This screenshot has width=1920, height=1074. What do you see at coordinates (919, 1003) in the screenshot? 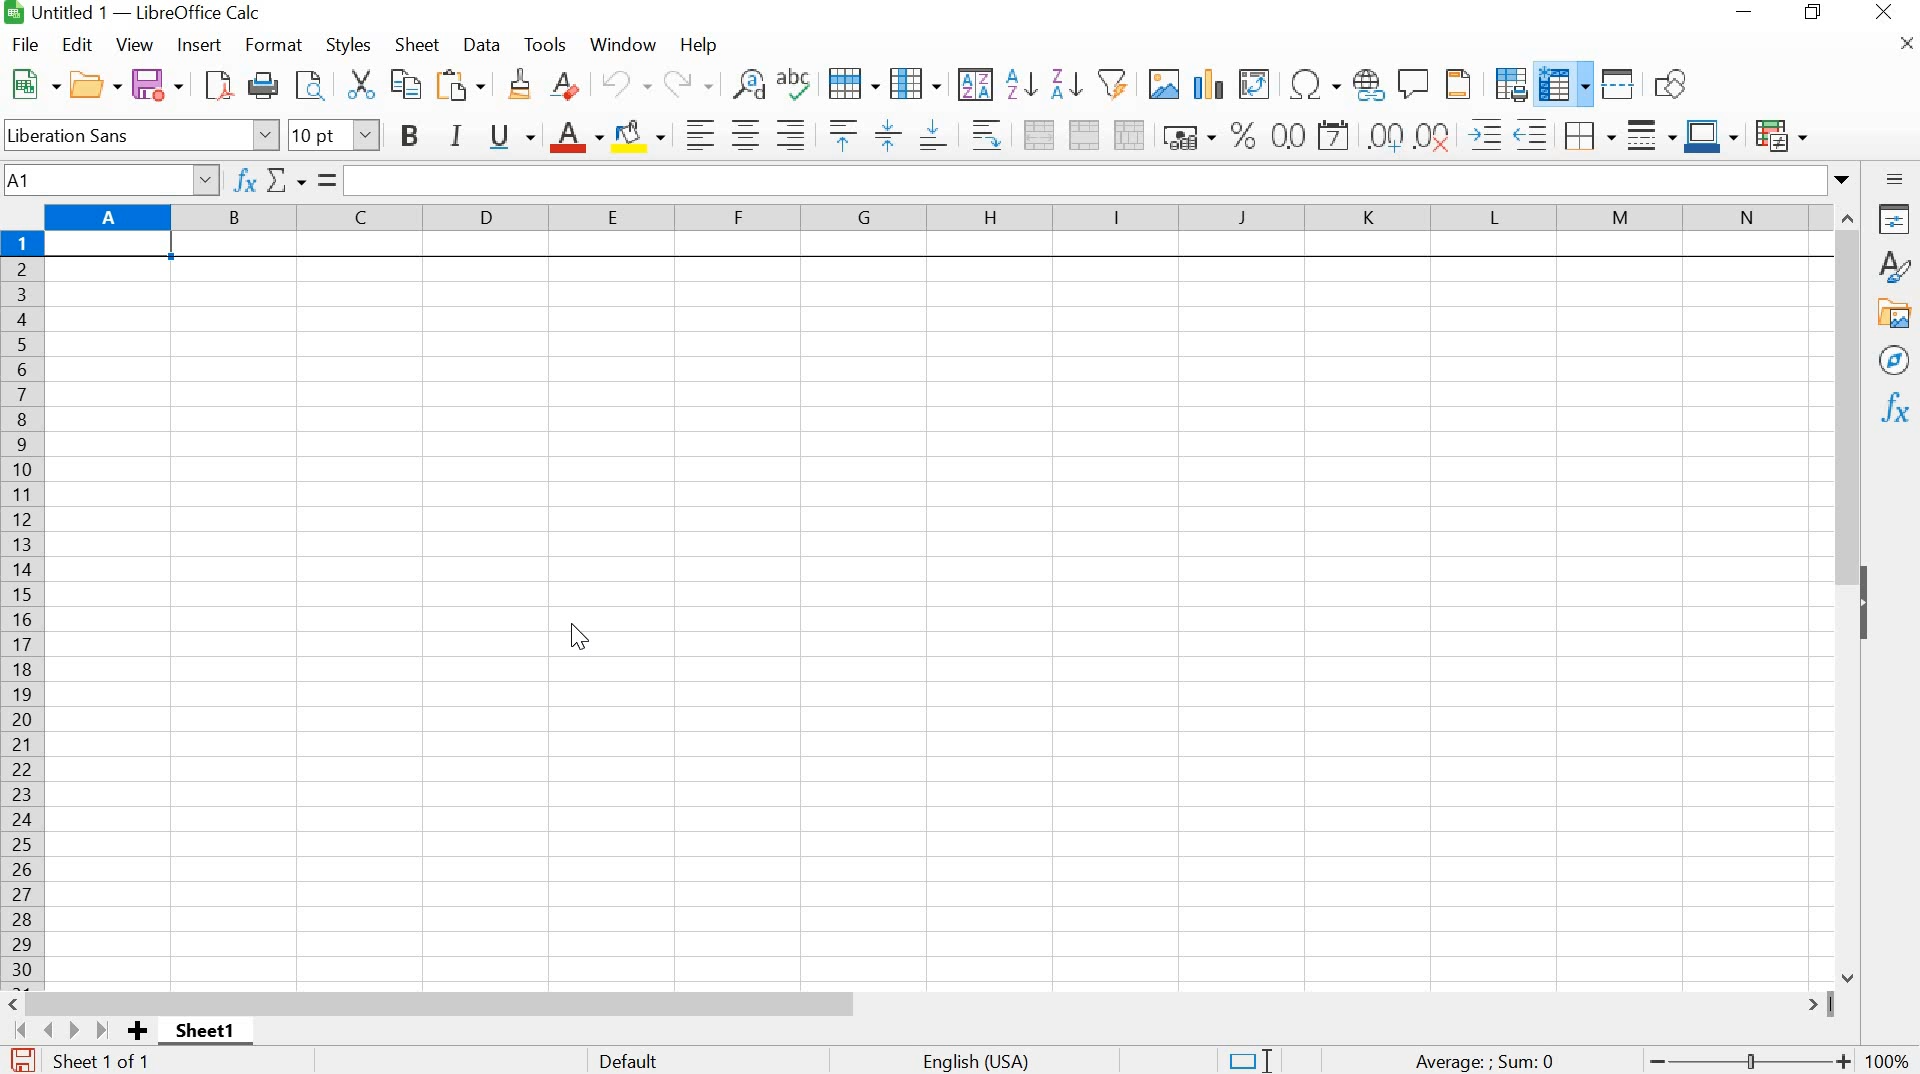
I see `SCROLLBAR` at bounding box center [919, 1003].